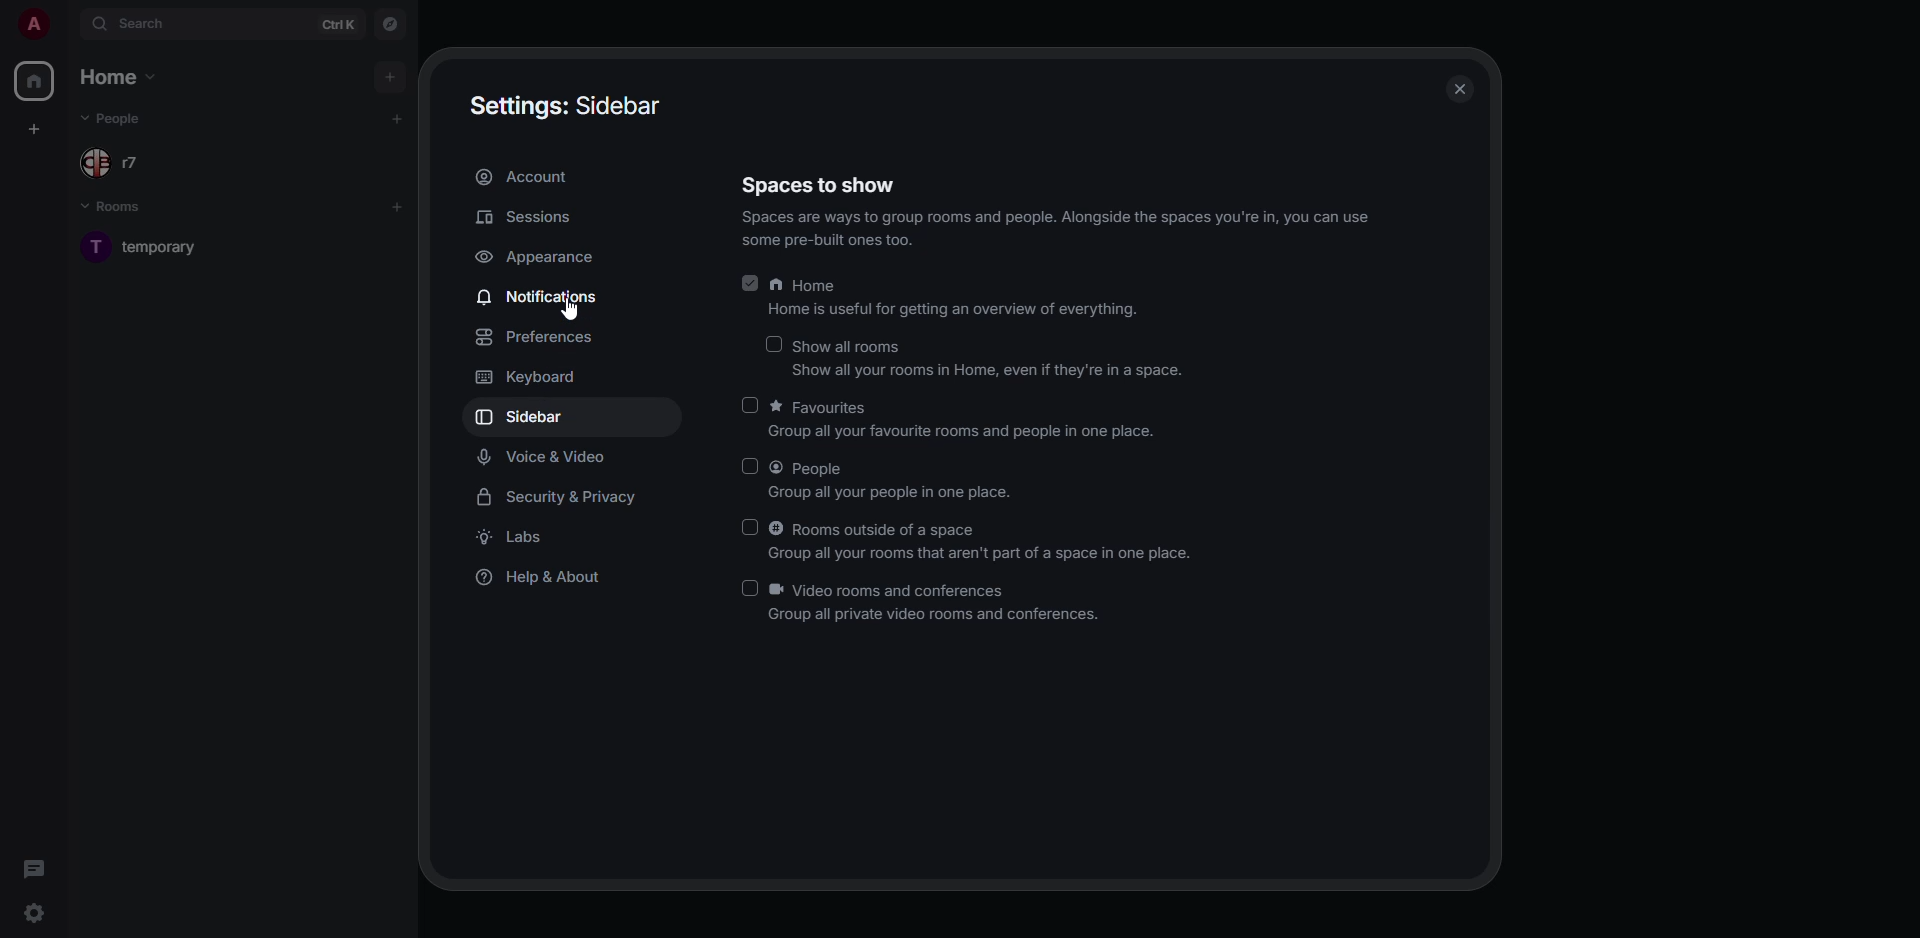 The width and height of the screenshot is (1920, 938). Describe the element at coordinates (771, 345) in the screenshot. I see `click to enable` at that location.